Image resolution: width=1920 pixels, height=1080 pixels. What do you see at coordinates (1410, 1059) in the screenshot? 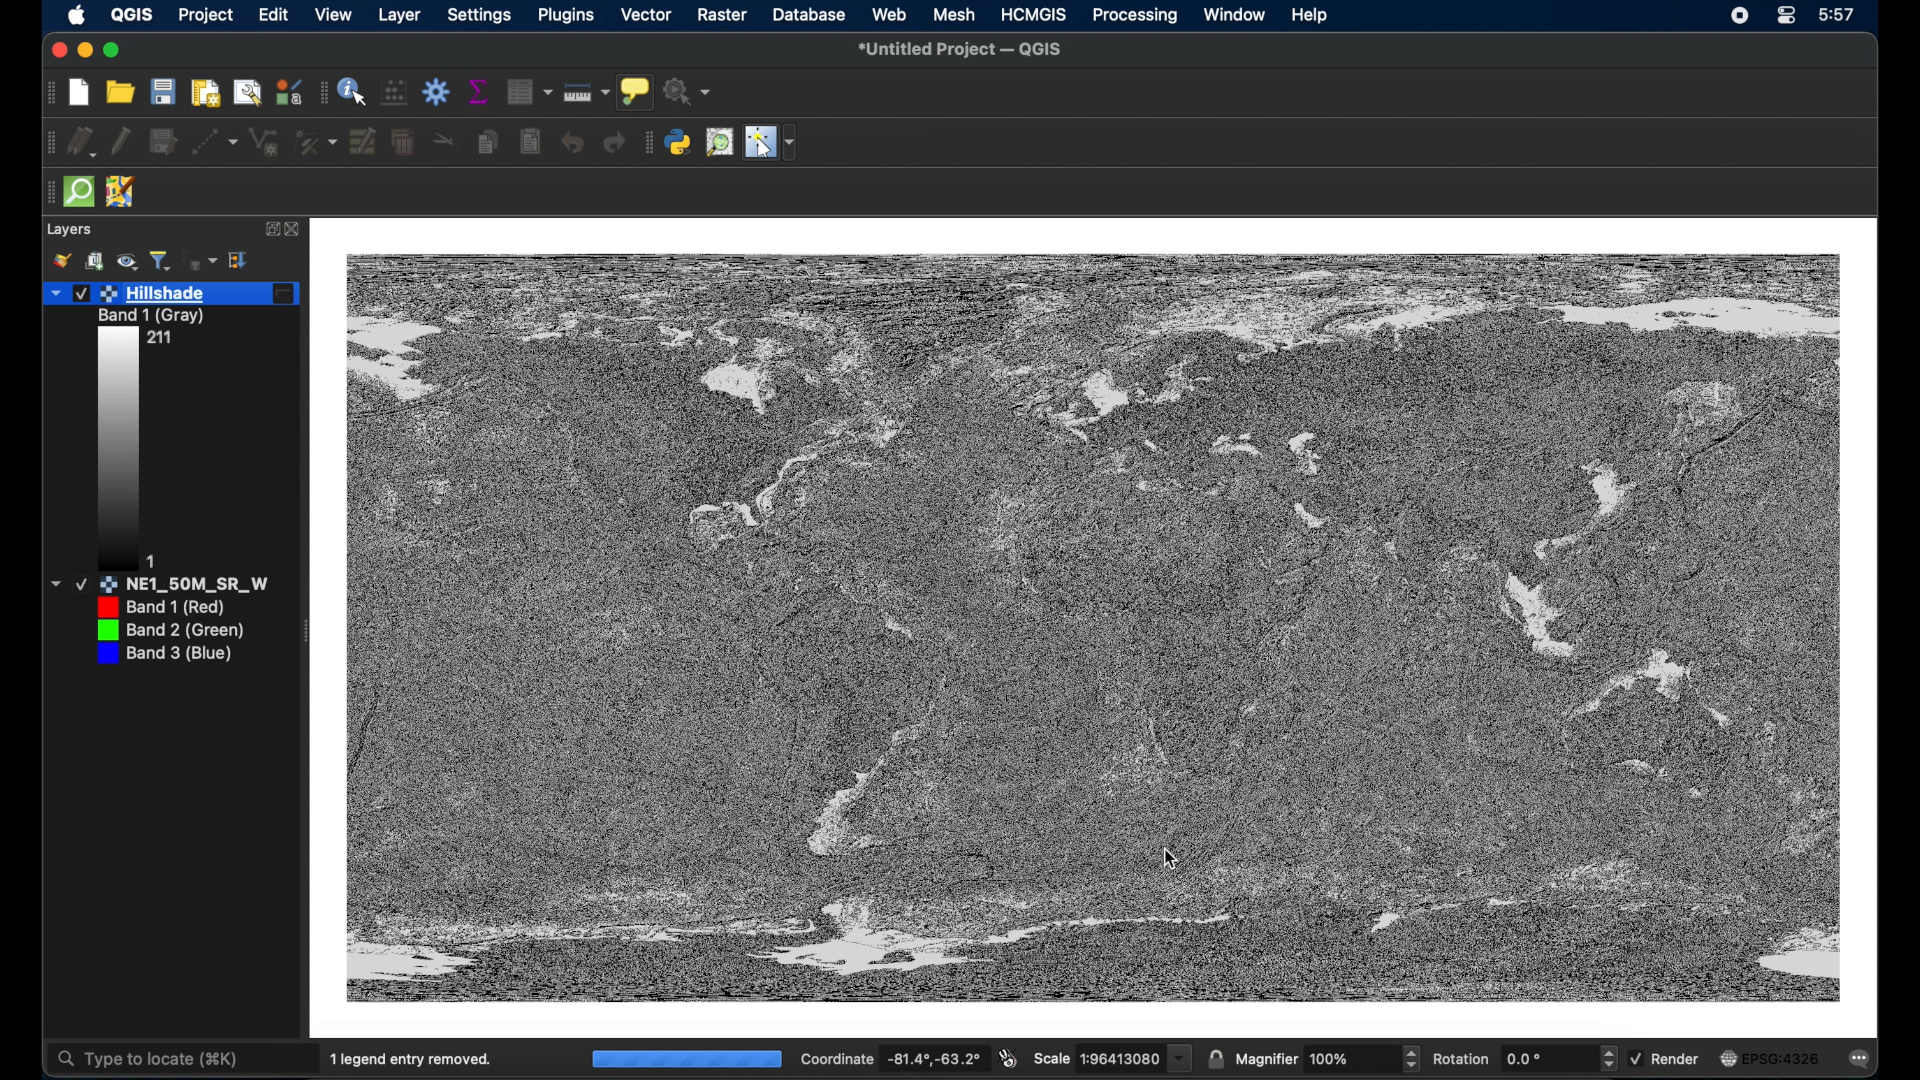
I see `increase/decrease arrows` at bounding box center [1410, 1059].